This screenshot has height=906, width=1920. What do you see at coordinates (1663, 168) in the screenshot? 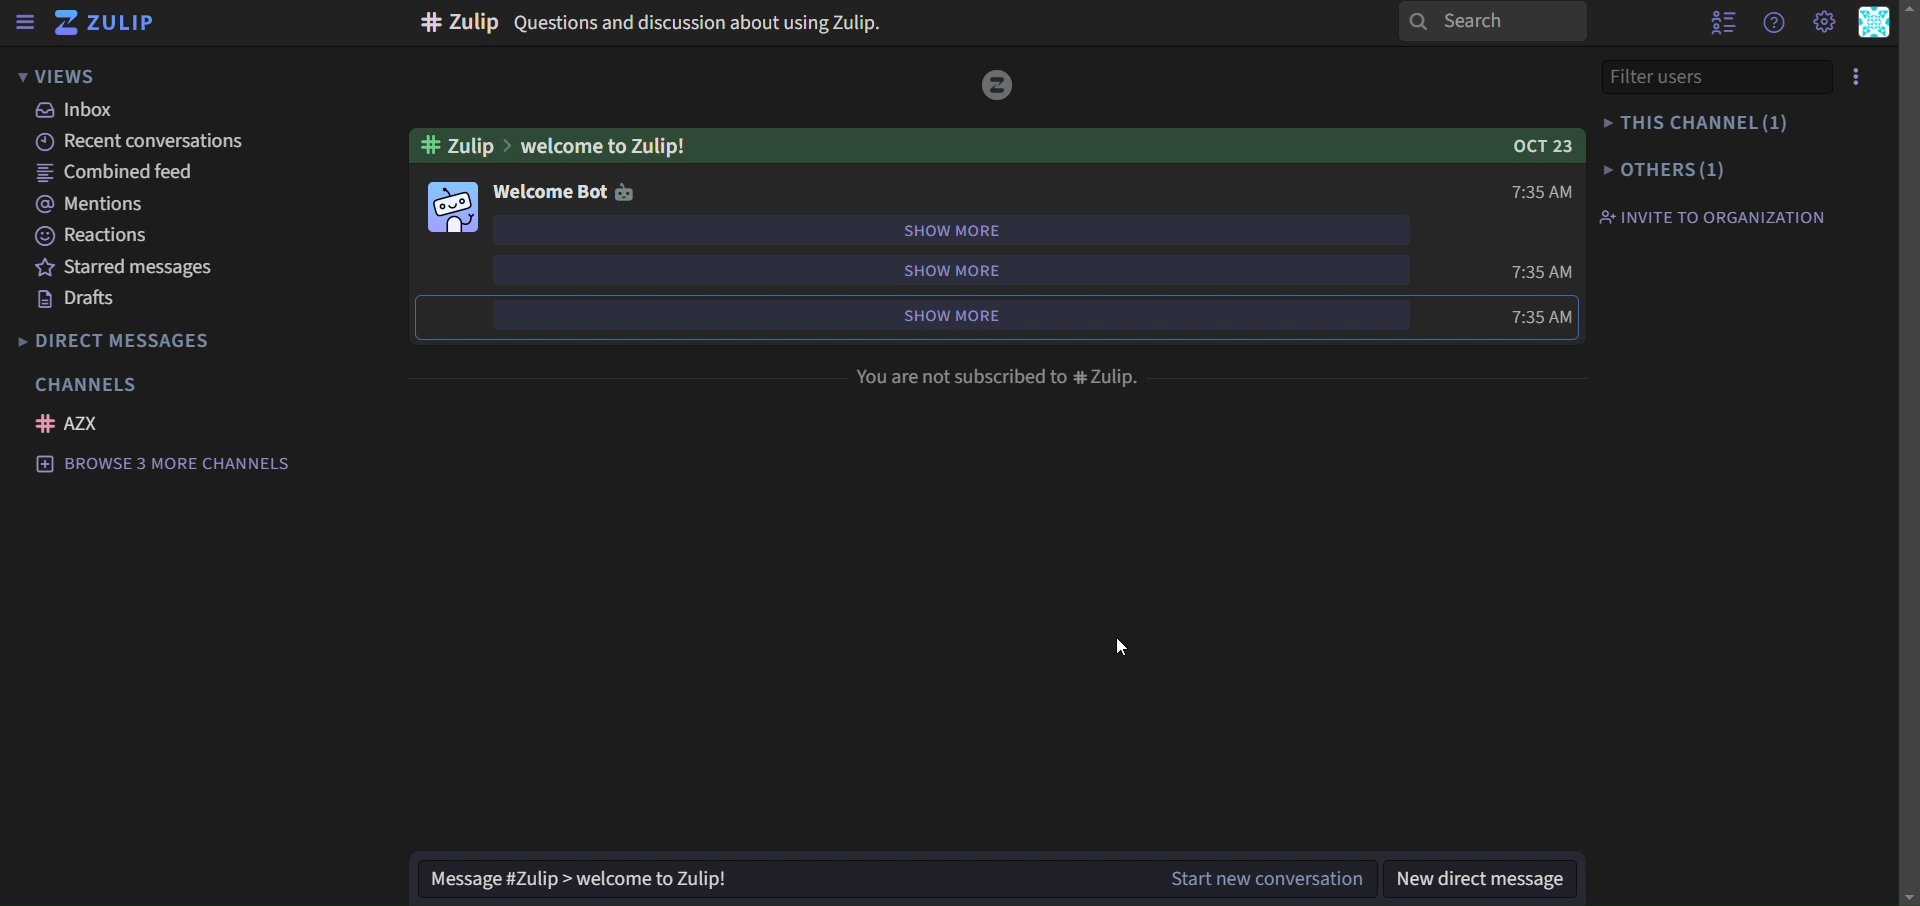
I see `others` at bounding box center [1663, 168].